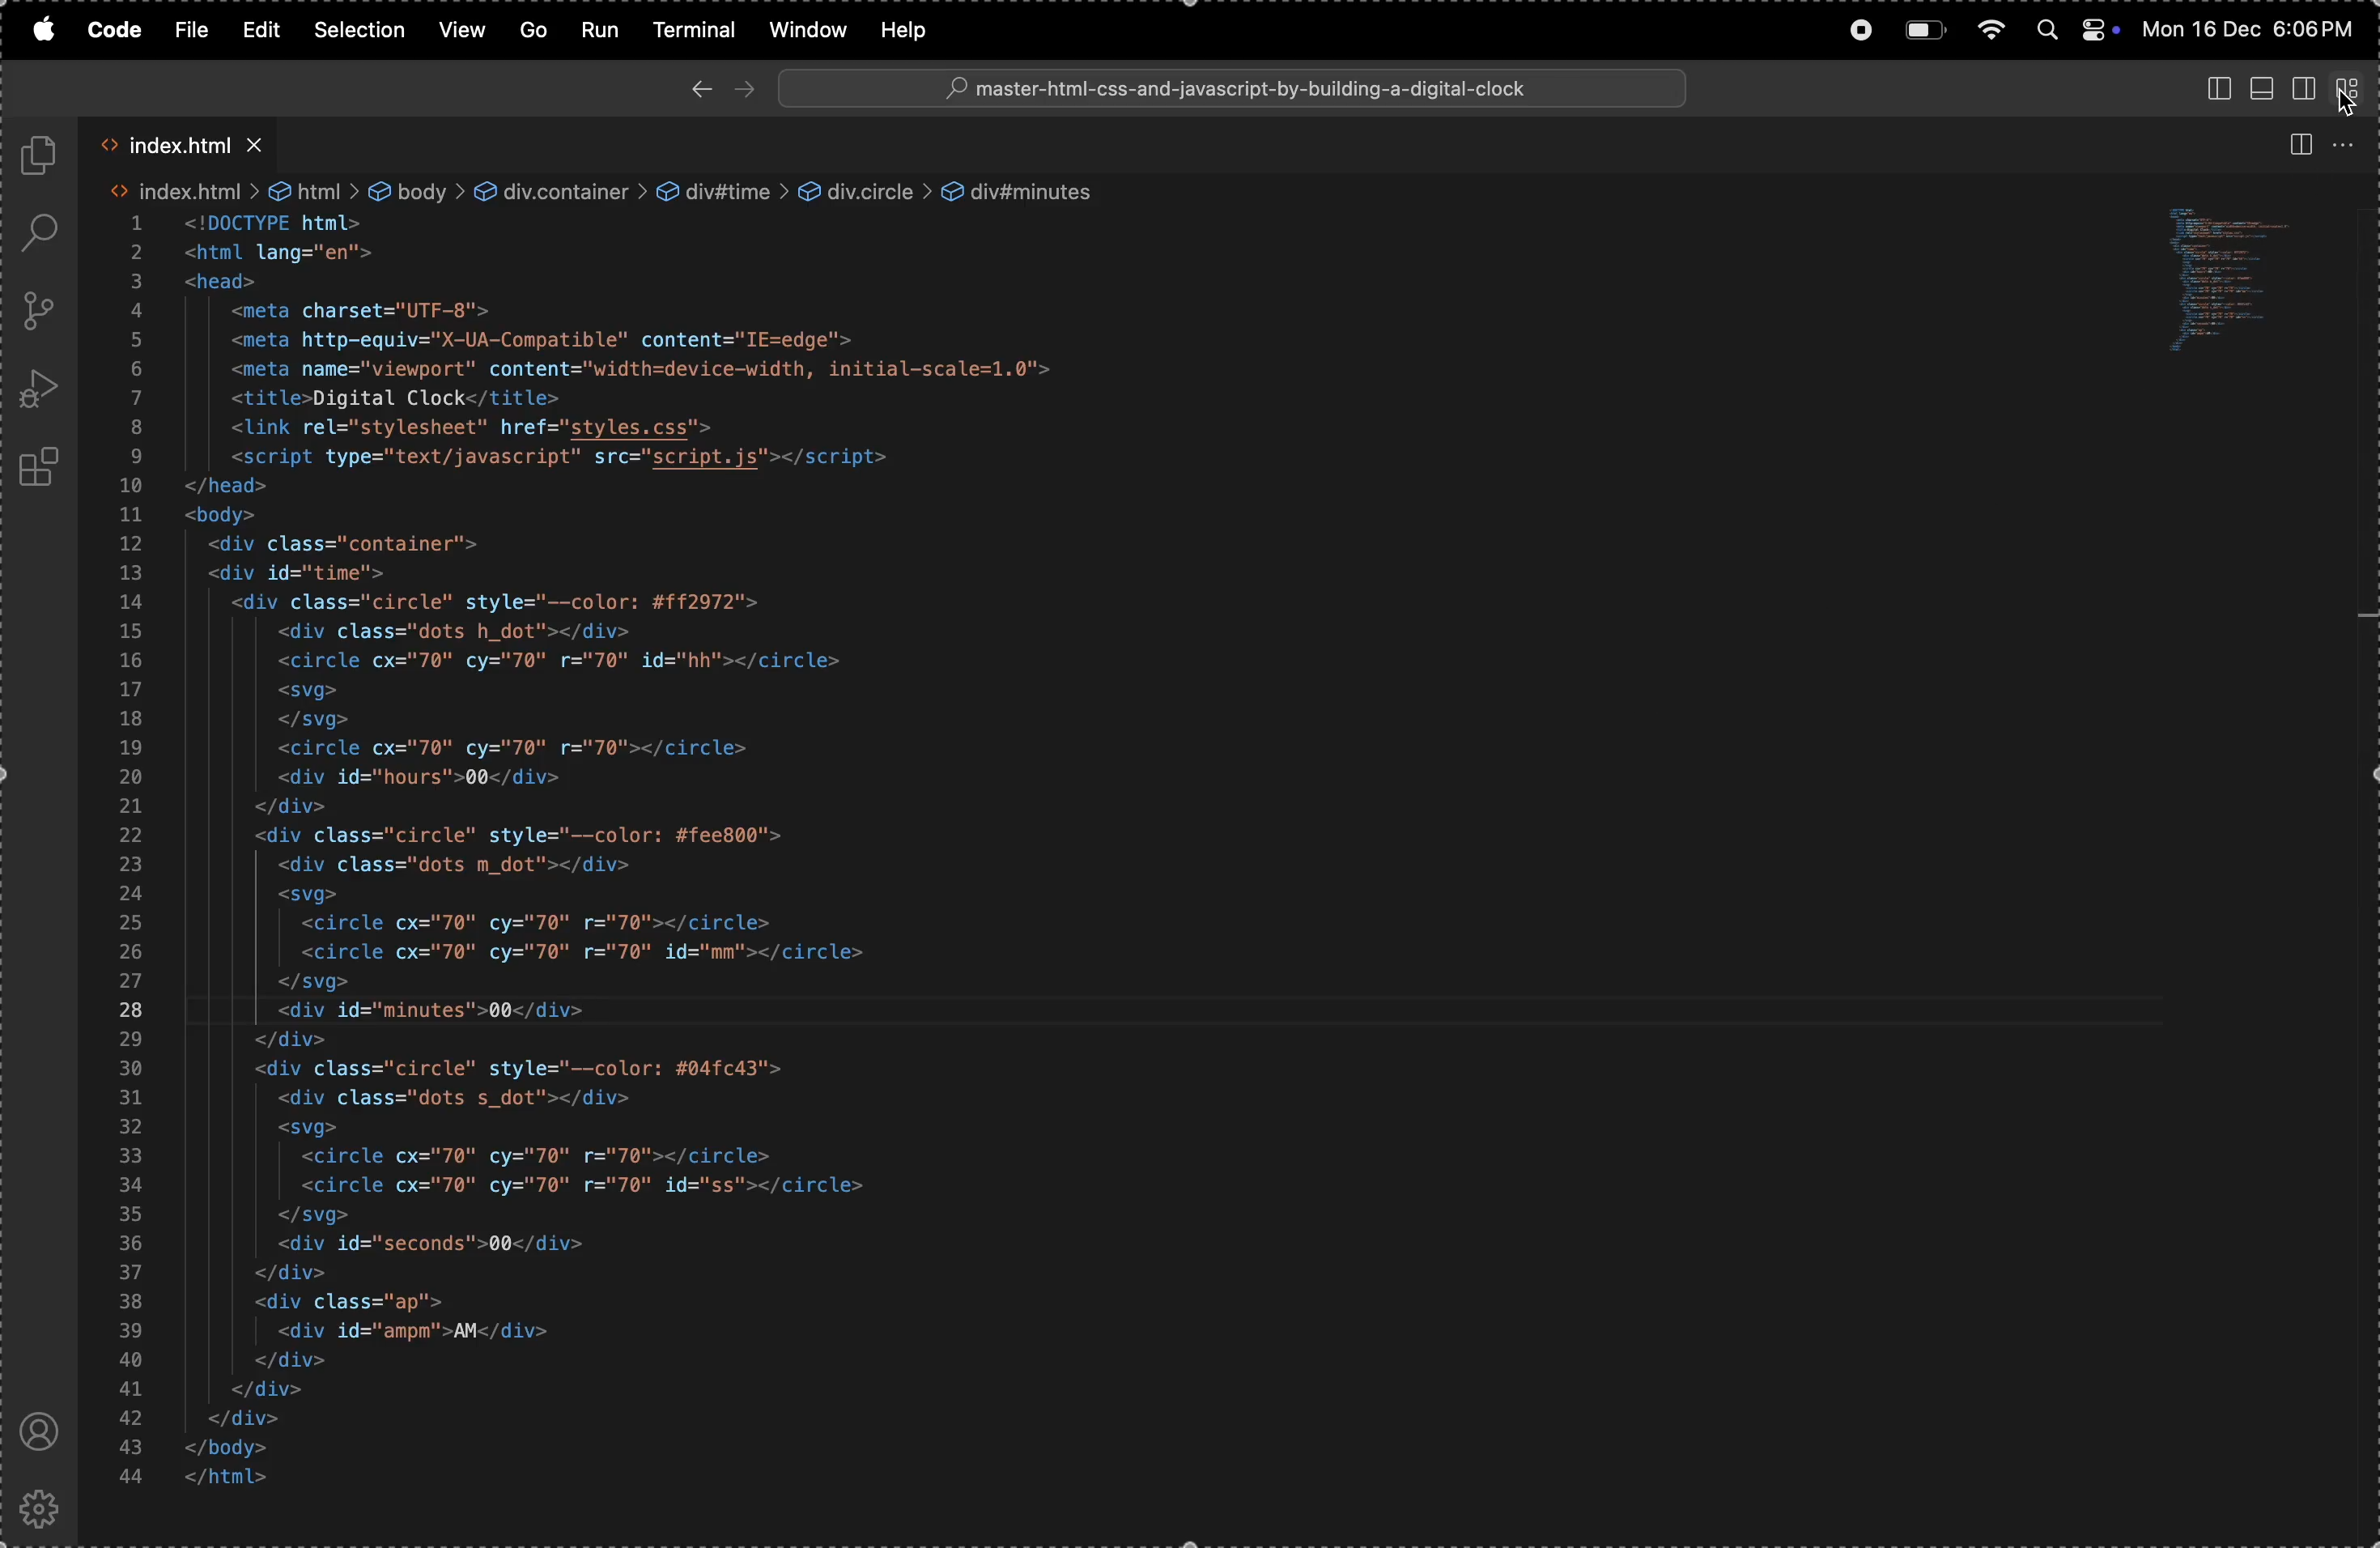 The image size is (2380, 1548). I want to click on run, so click(601, 31).